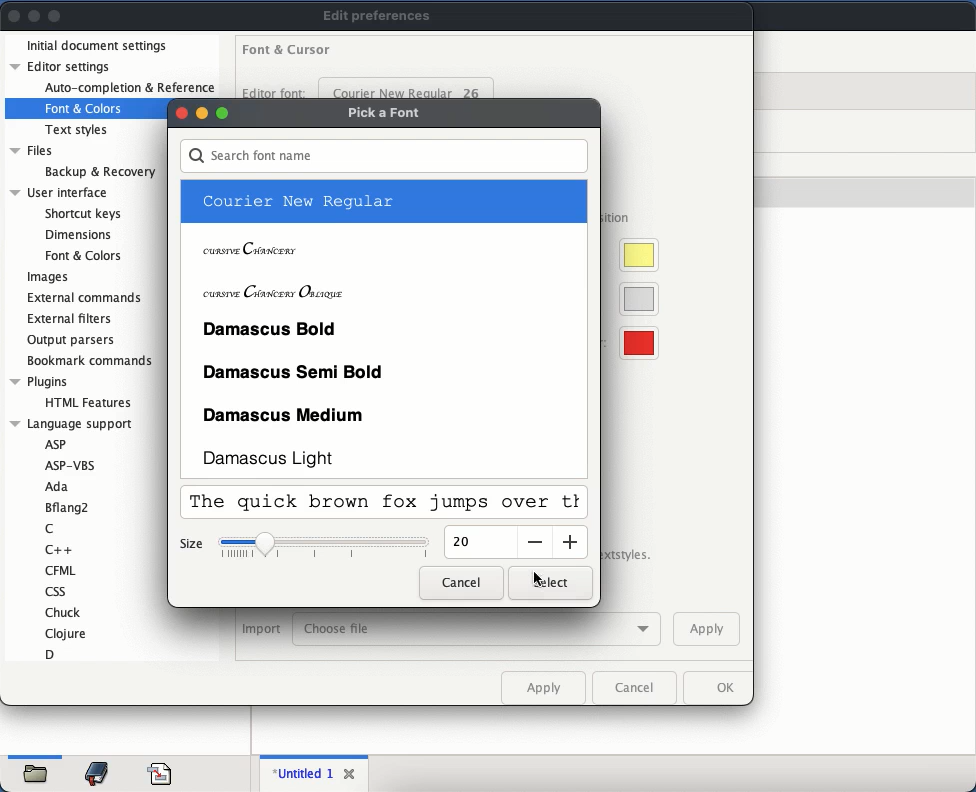  I want to click on Damascus Medium, so click(285, 417).